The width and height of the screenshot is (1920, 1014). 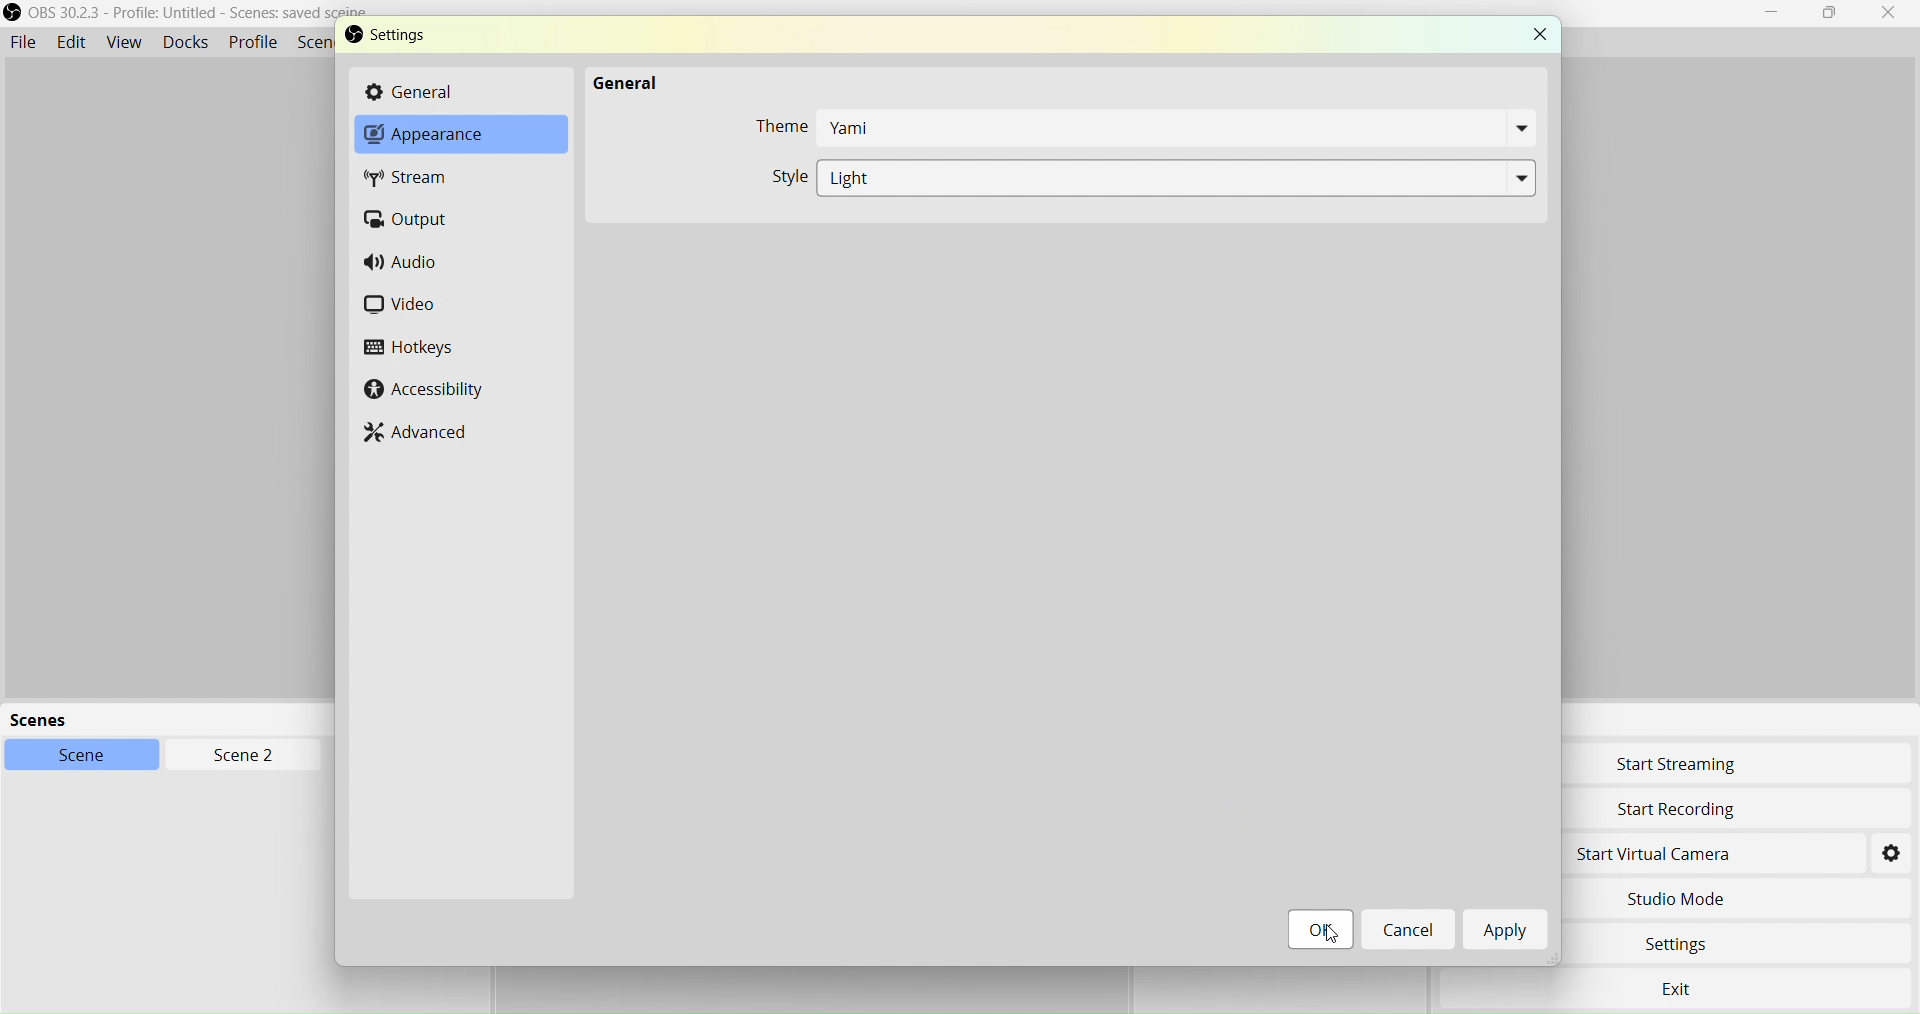 I want to click on Close, so click(x=1889, y=14).